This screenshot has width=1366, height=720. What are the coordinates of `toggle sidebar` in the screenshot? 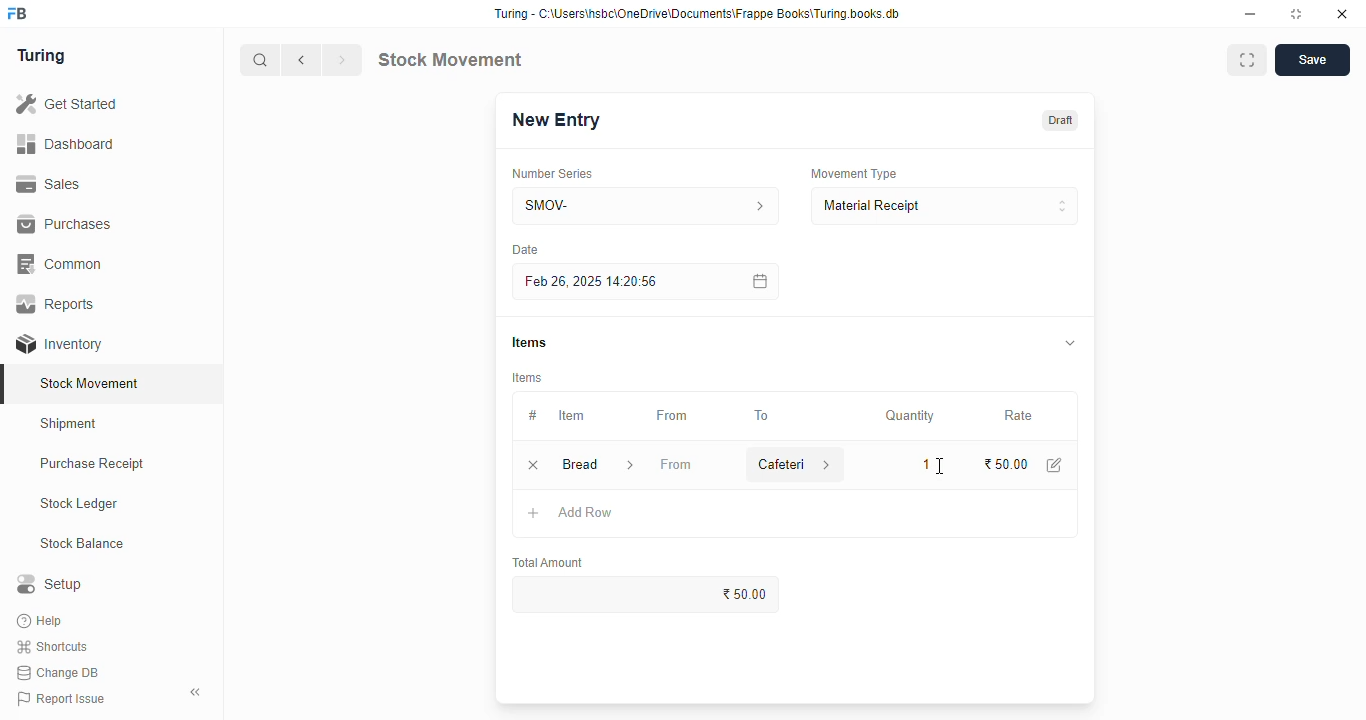 It's located at (196, 692).